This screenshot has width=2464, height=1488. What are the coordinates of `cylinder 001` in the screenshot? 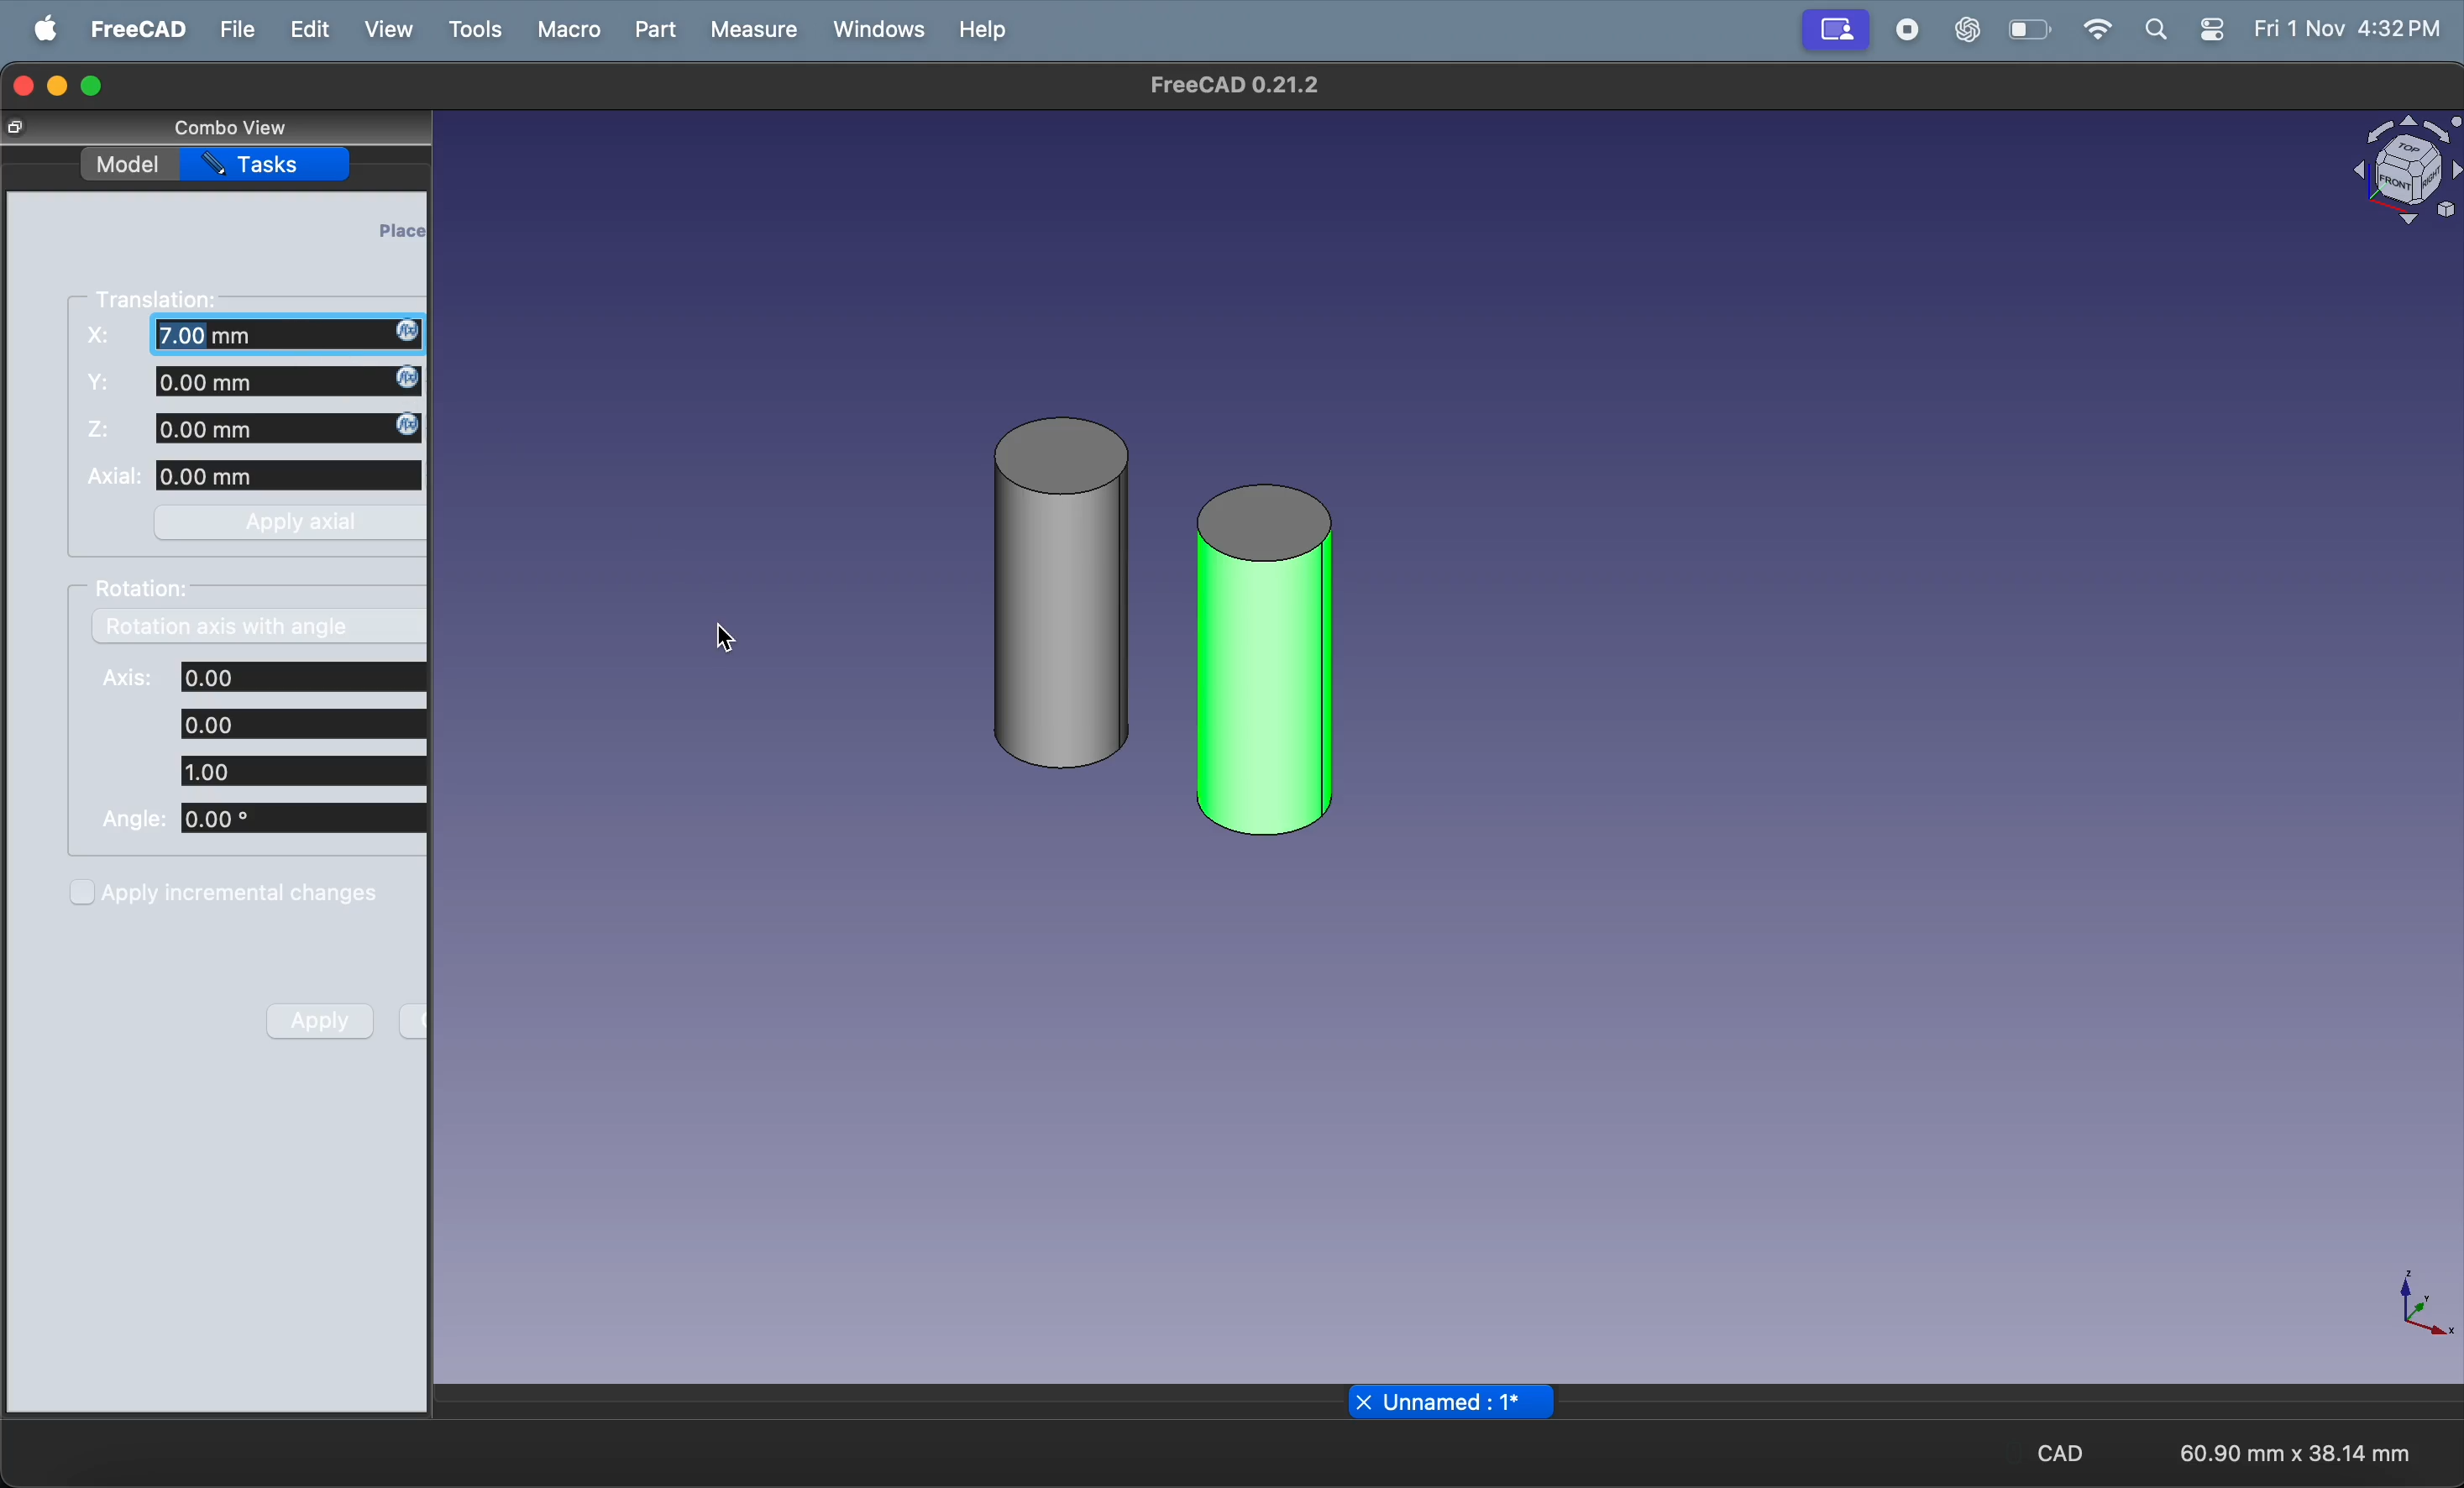 It's located at (1277, 677).